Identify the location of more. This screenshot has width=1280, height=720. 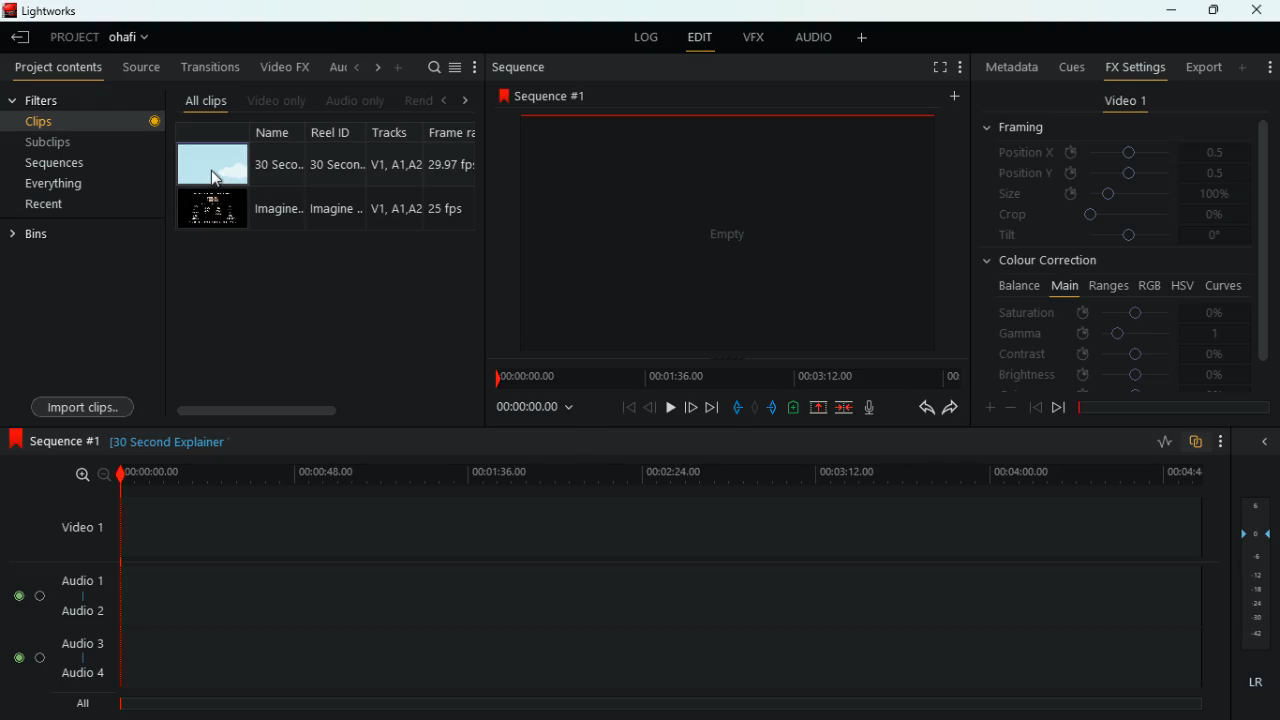
(866, 39).